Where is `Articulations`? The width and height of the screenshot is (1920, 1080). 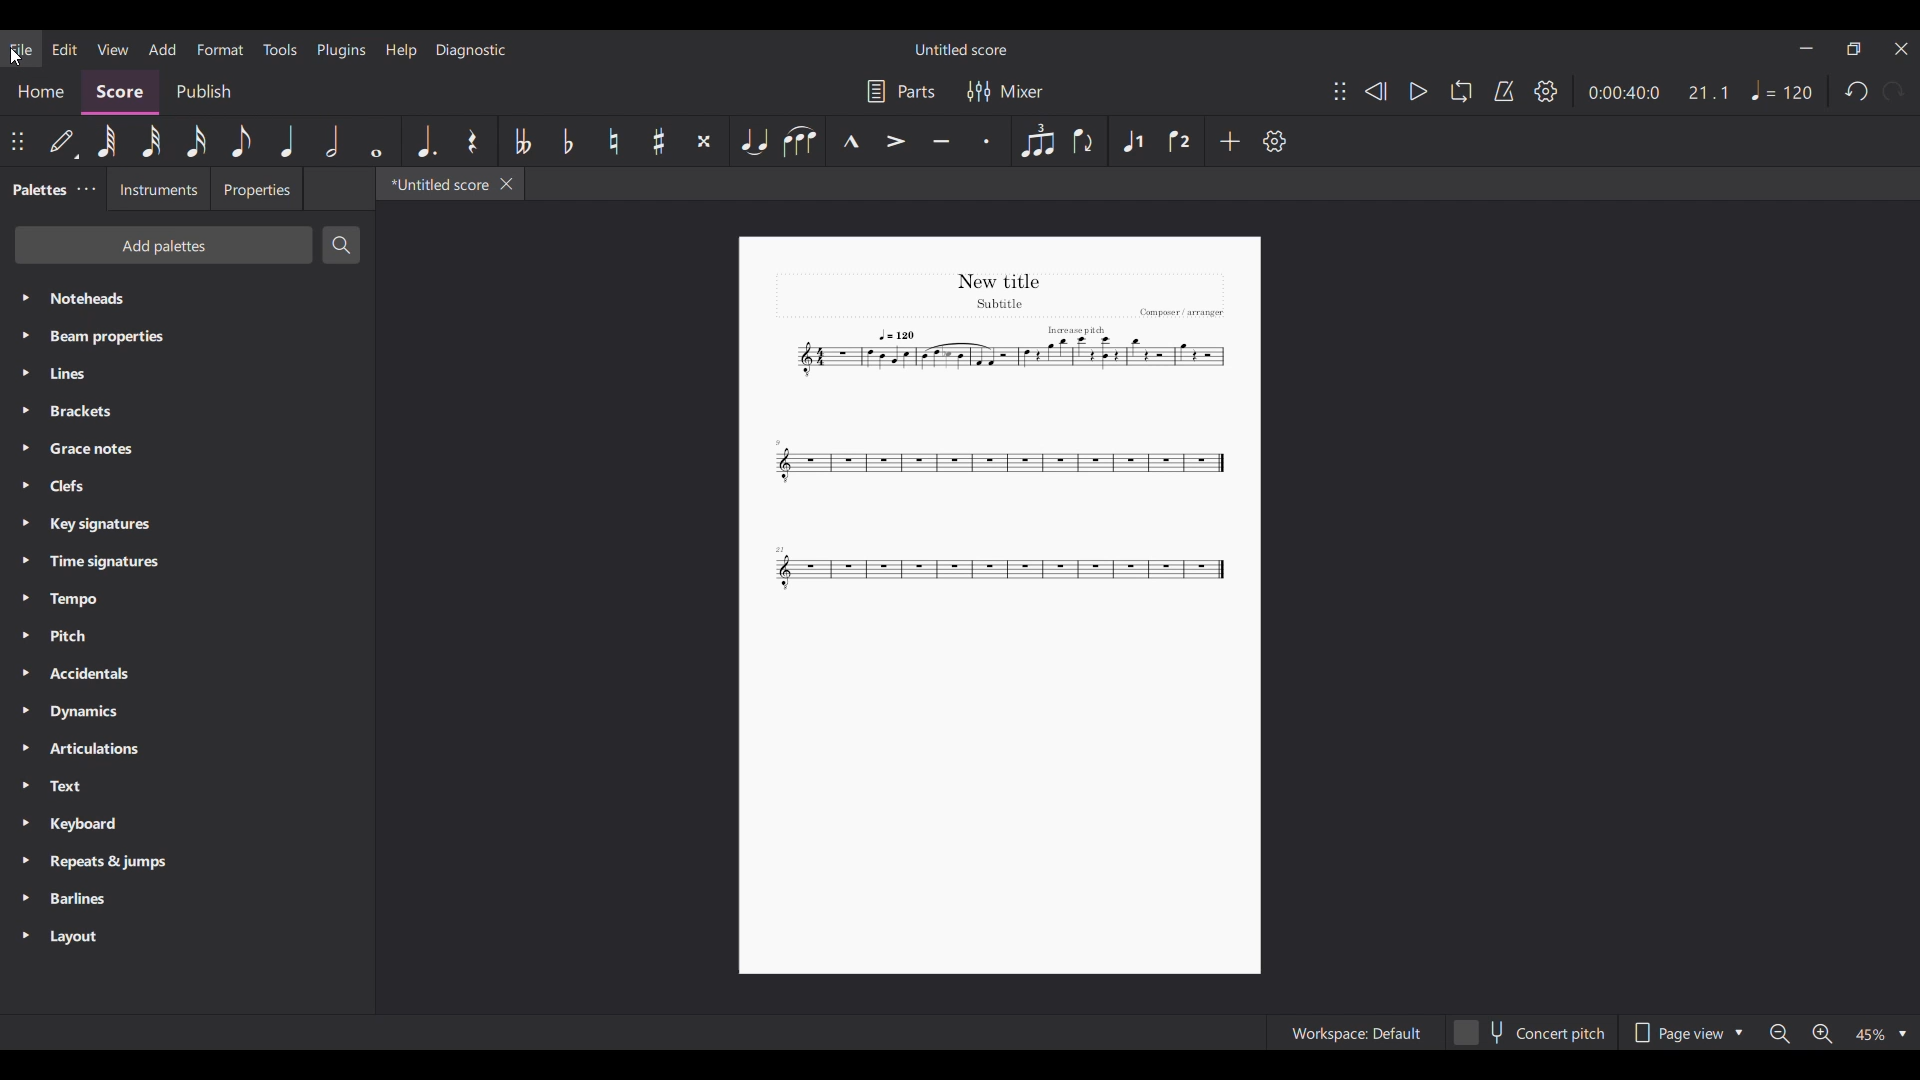
Articulations is located at coordinates (186, 749).